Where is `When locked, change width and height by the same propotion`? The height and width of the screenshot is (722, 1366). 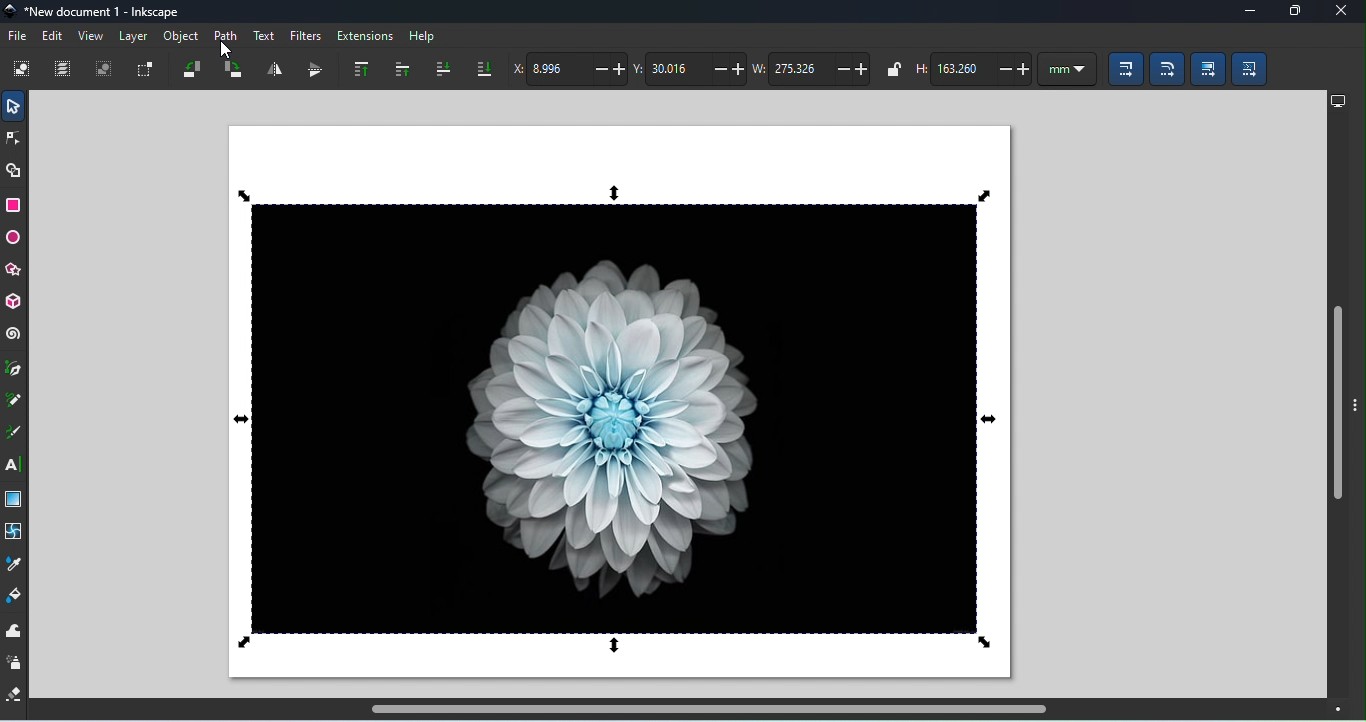
When locked, change width and height by the same propotion is located at coordinates (891, 69).